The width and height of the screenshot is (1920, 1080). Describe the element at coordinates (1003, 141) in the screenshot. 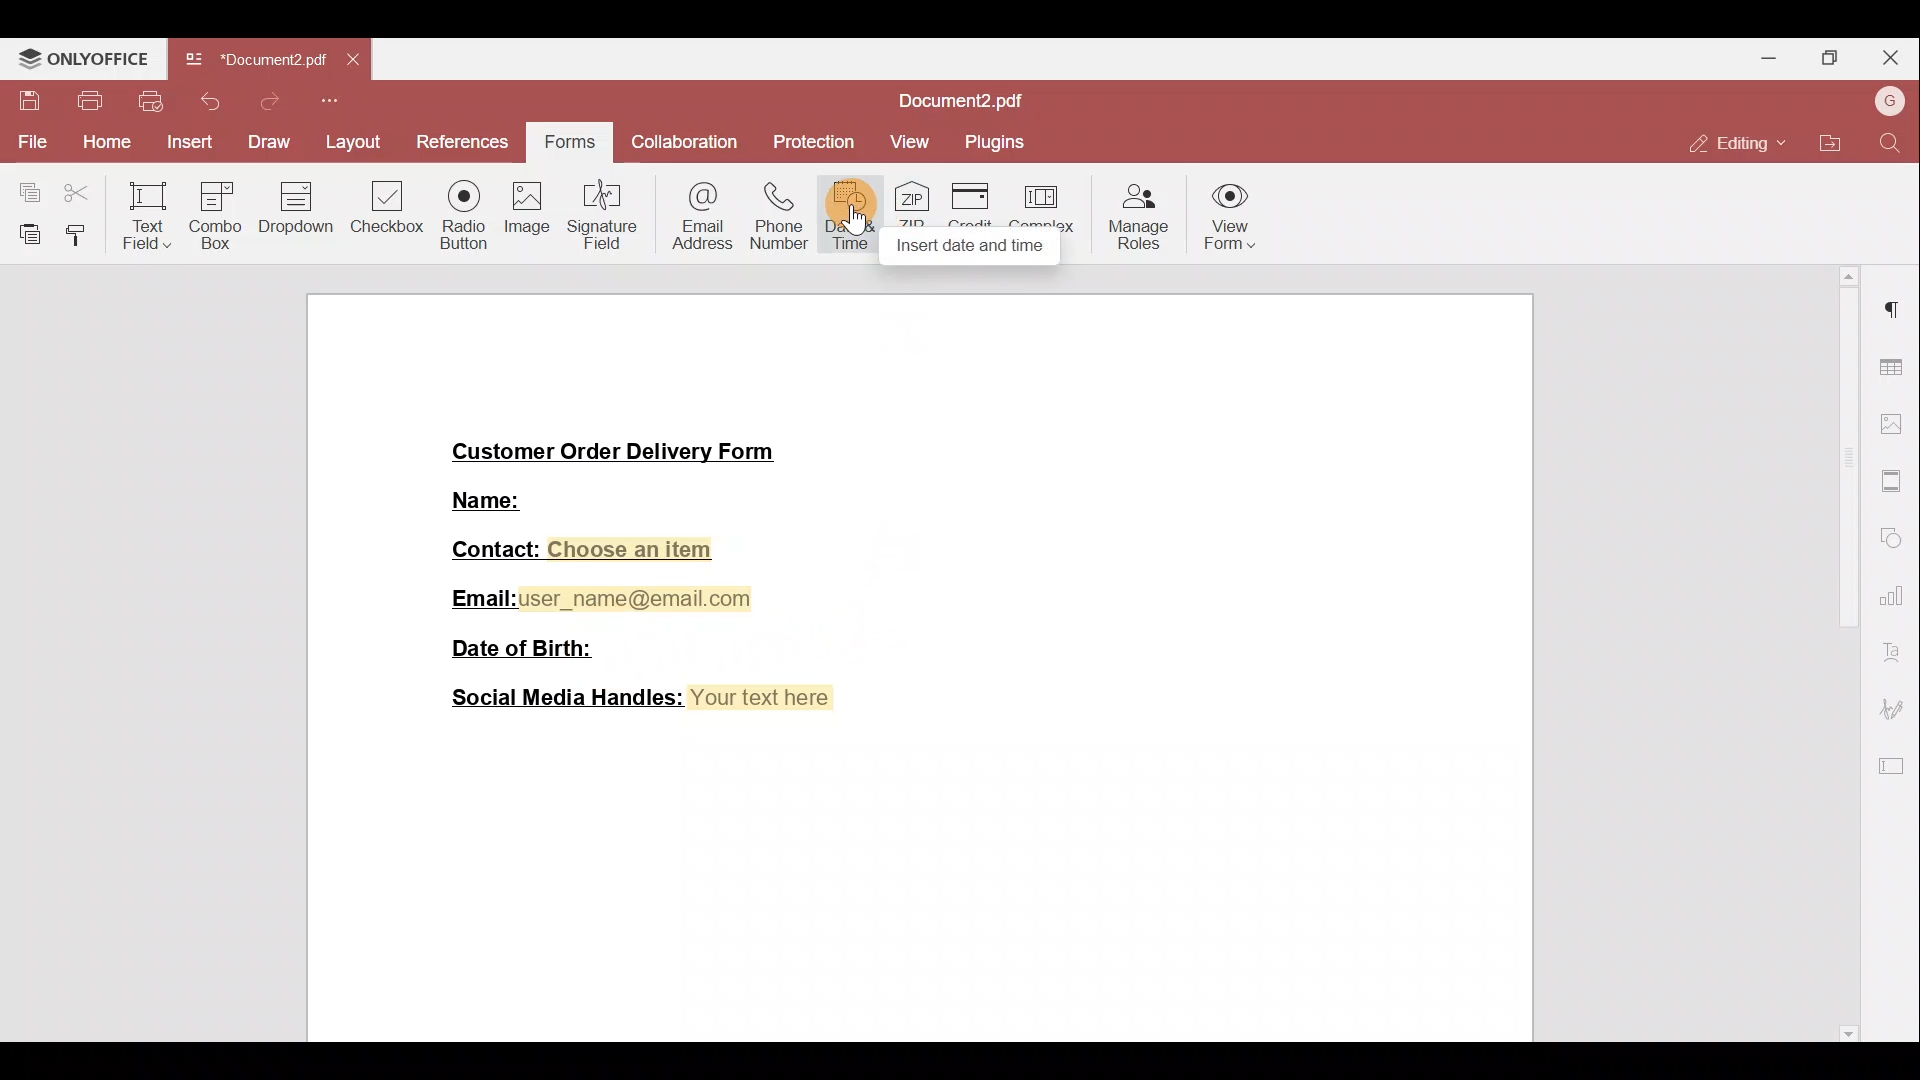

I see `Plugins` at that location.